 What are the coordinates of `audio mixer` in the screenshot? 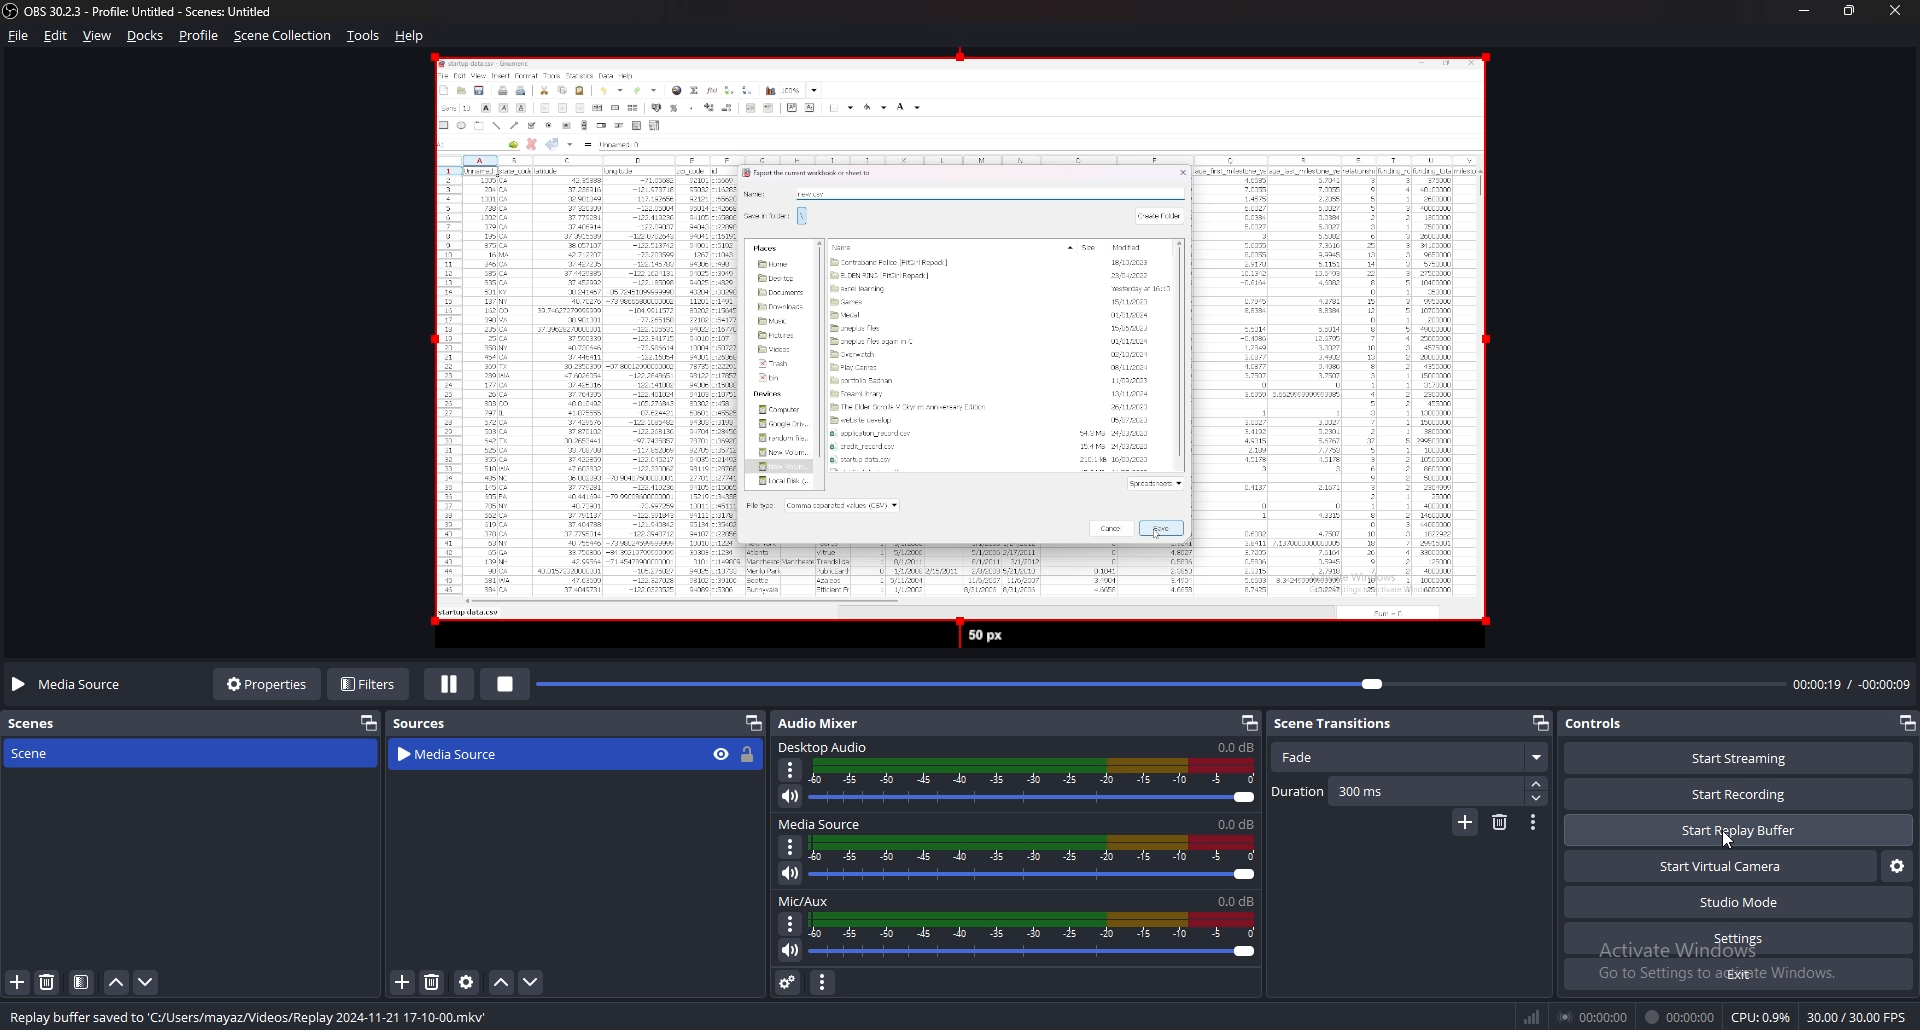 It's located at (819, 723).